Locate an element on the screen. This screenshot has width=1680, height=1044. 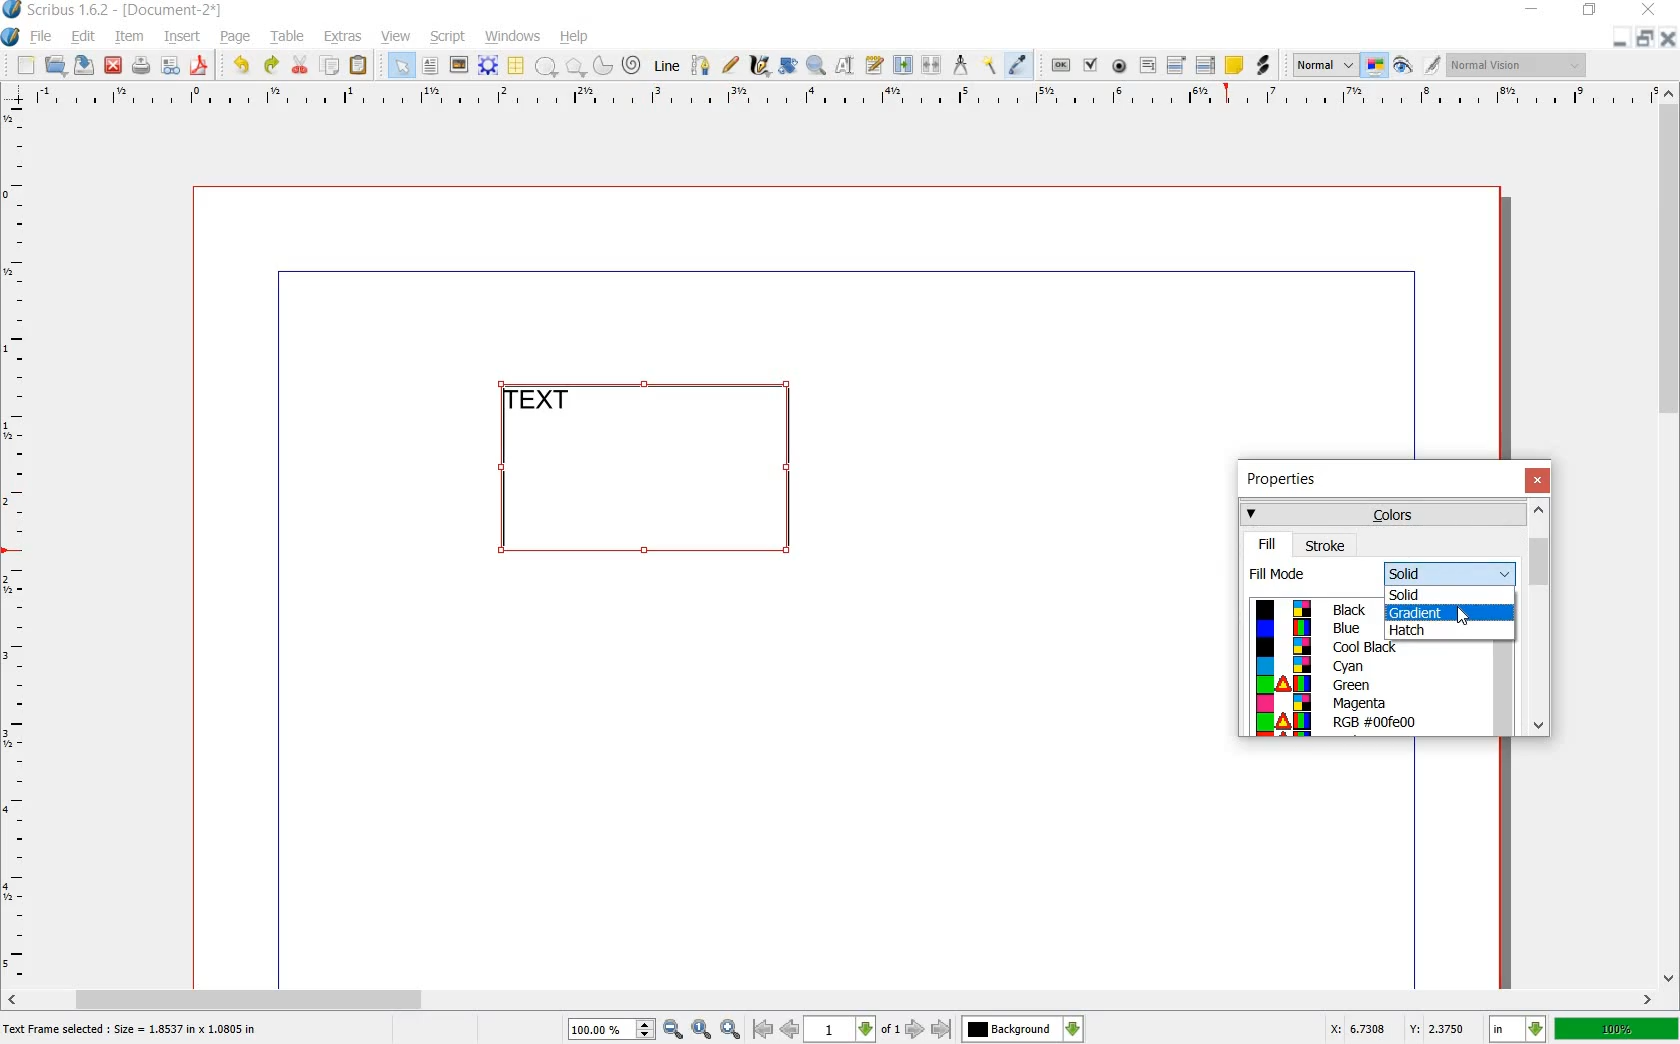
save is located at coordinates (86, 65).